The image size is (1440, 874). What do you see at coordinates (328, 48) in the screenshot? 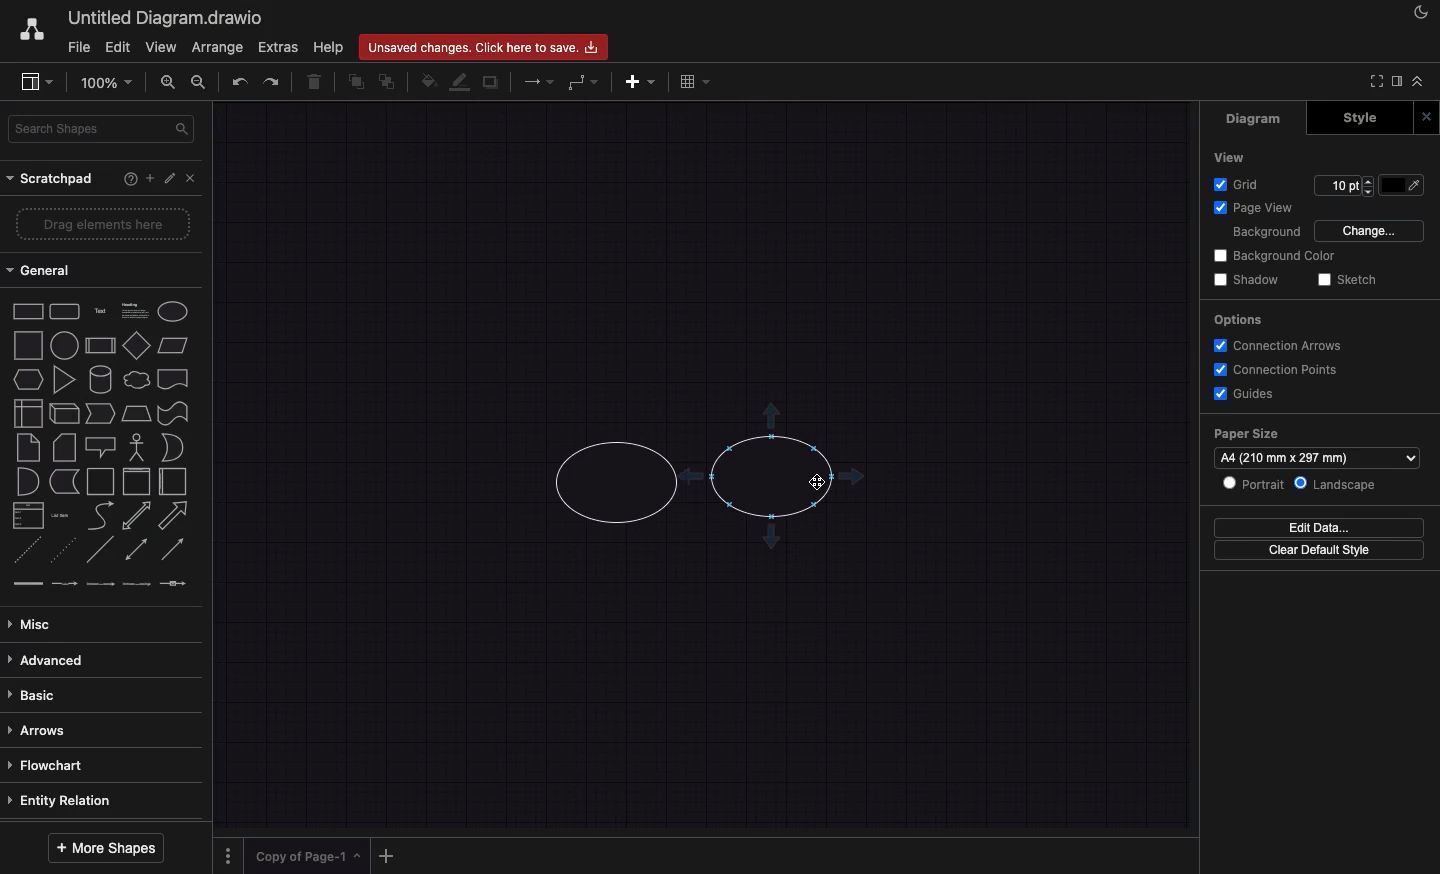
I see `help` at bounding box center [328, 48].